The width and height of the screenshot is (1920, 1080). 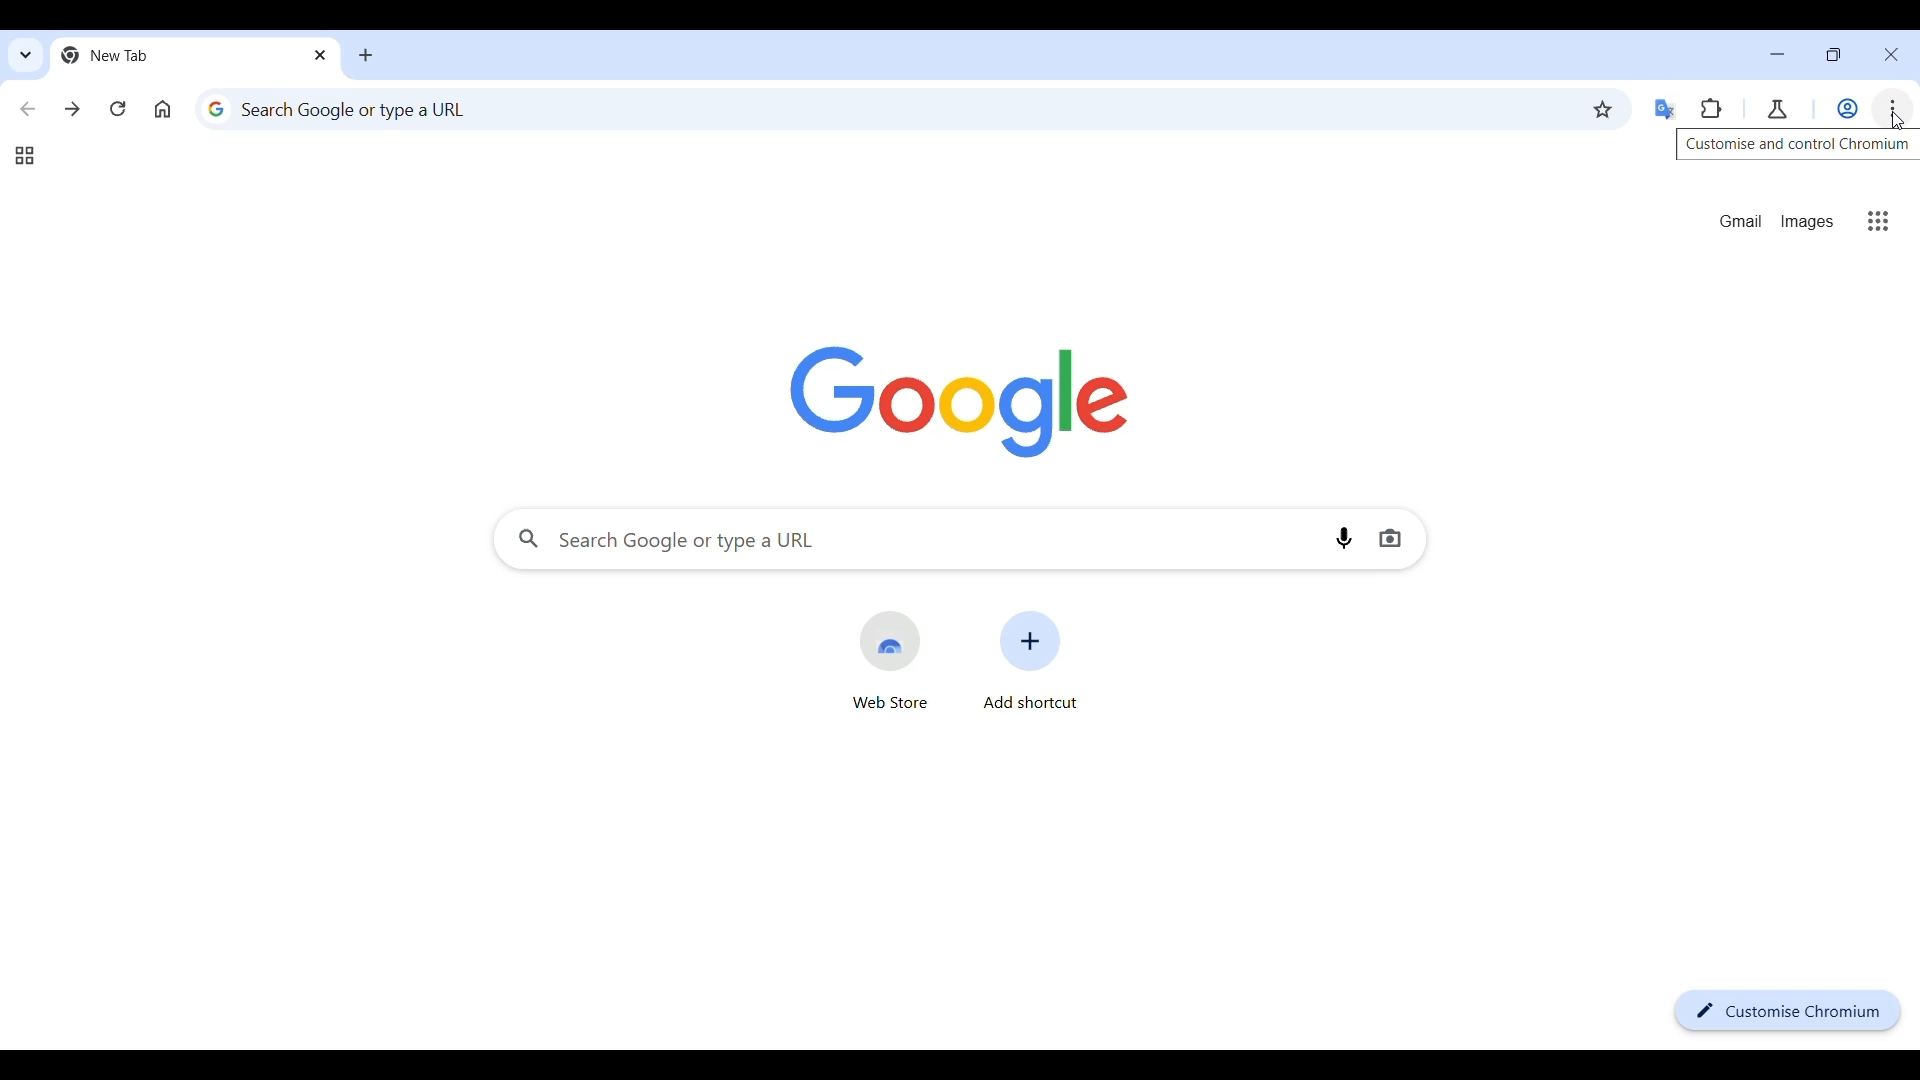 What do you see at coordinates (1031, 659) in the screenshot?
I see `Add shortcut` at bounding box center [1031, 659].